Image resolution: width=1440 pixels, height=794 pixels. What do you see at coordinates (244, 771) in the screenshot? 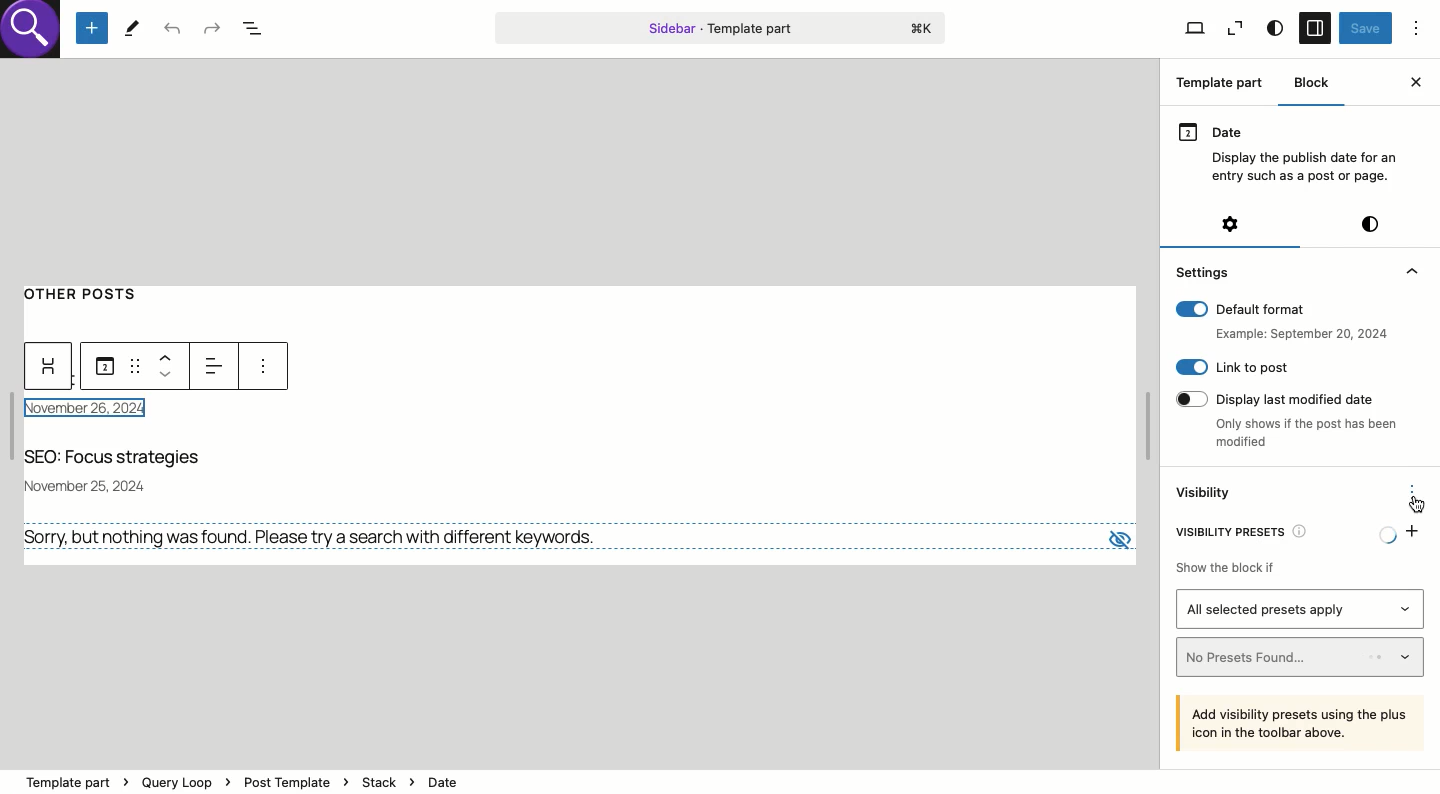
I see `template part` at bounding box center [244, 771].